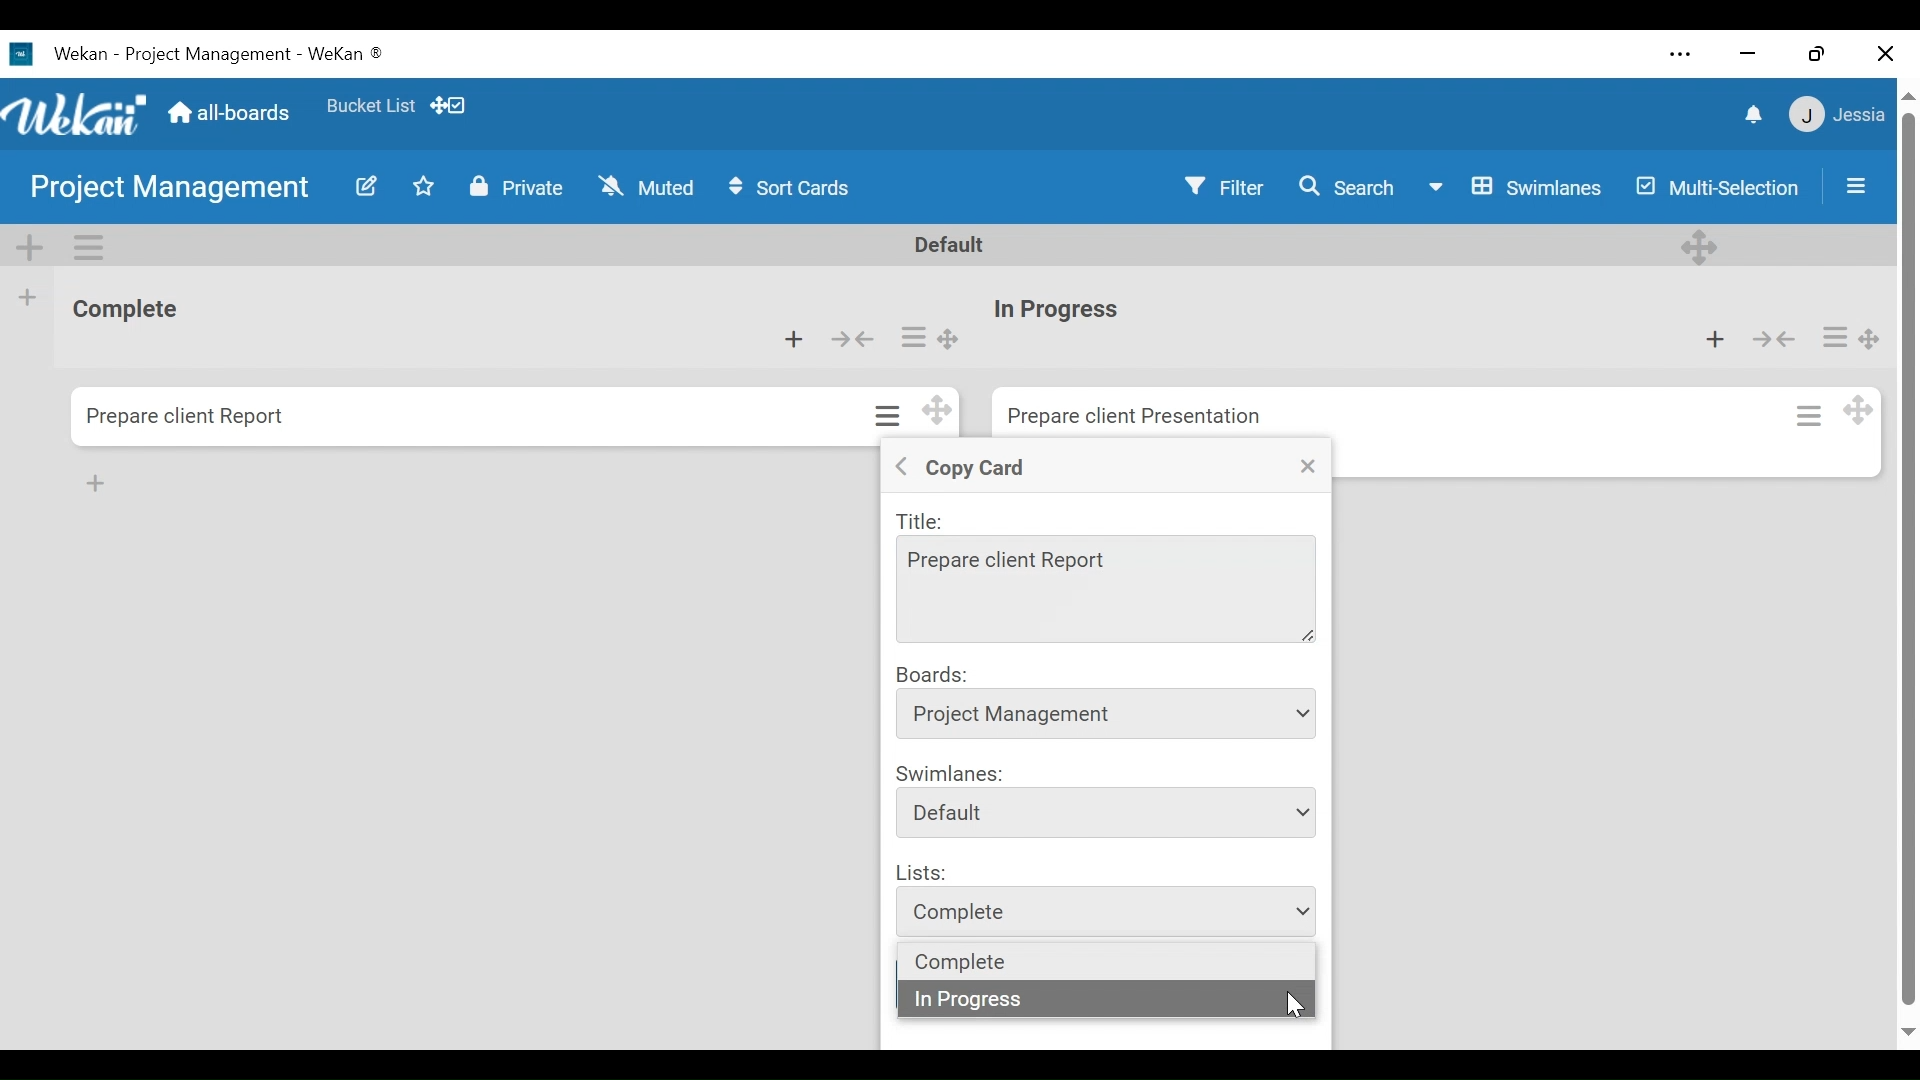 The height and width of the screenshot is (1080, 1920). I want to click on Title, so click(926, 520).